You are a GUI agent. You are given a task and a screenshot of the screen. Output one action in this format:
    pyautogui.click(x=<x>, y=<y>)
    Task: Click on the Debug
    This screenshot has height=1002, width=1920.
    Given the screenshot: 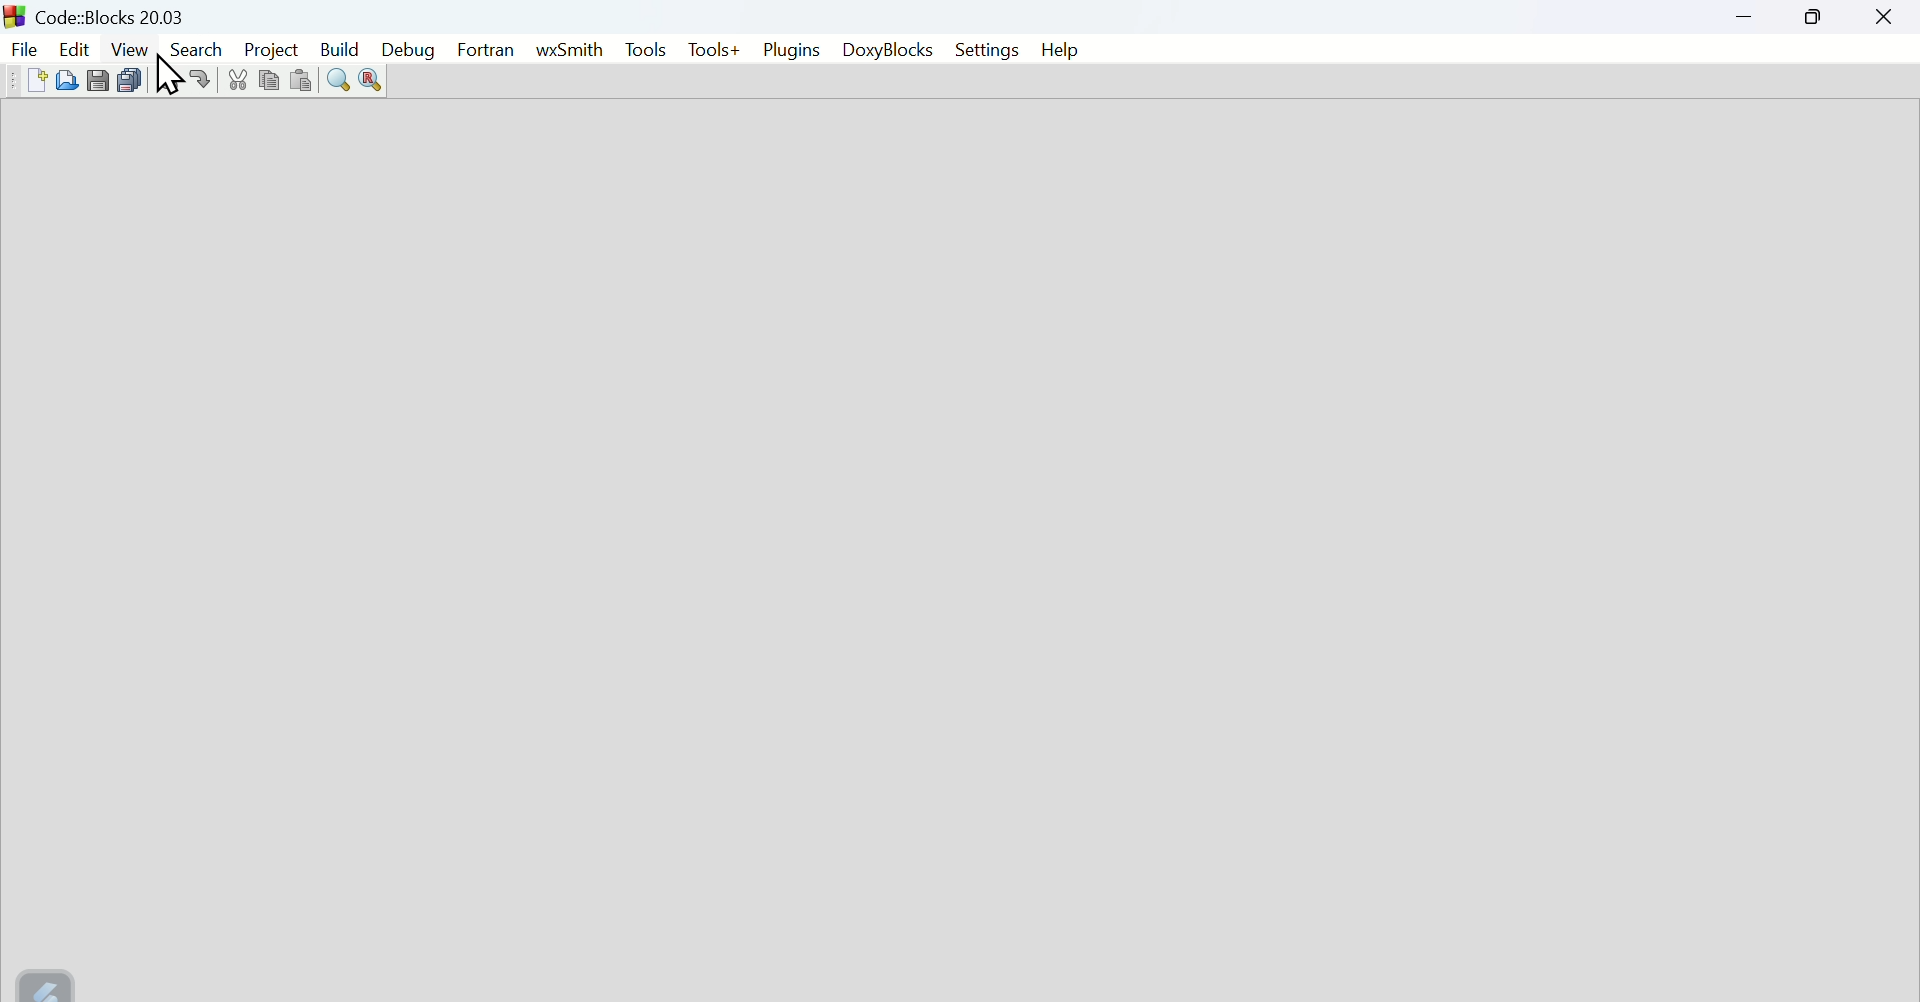 What is the action you would take?
    pyautogui.click(x=407, y=51)
    